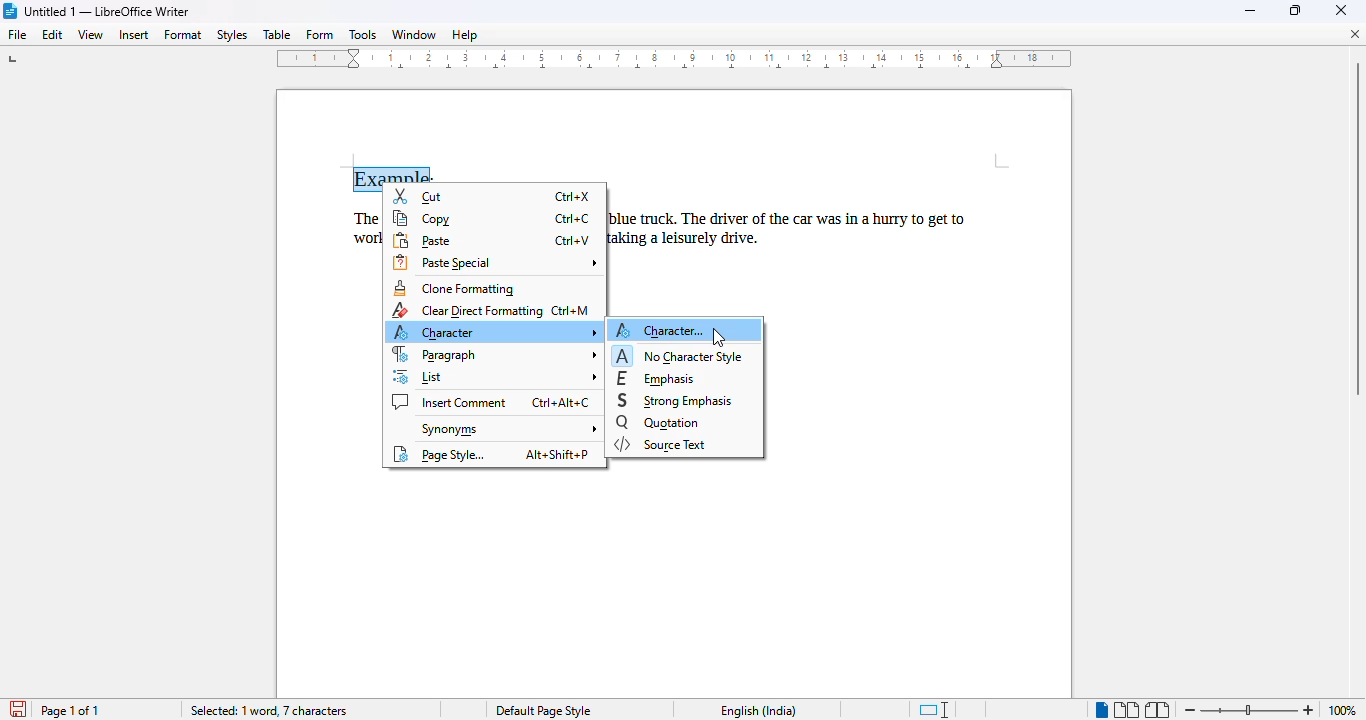  What do you see at coordinates (496, 262) in the screenshot?
I see `paste special` at bounding box center [496, 262].